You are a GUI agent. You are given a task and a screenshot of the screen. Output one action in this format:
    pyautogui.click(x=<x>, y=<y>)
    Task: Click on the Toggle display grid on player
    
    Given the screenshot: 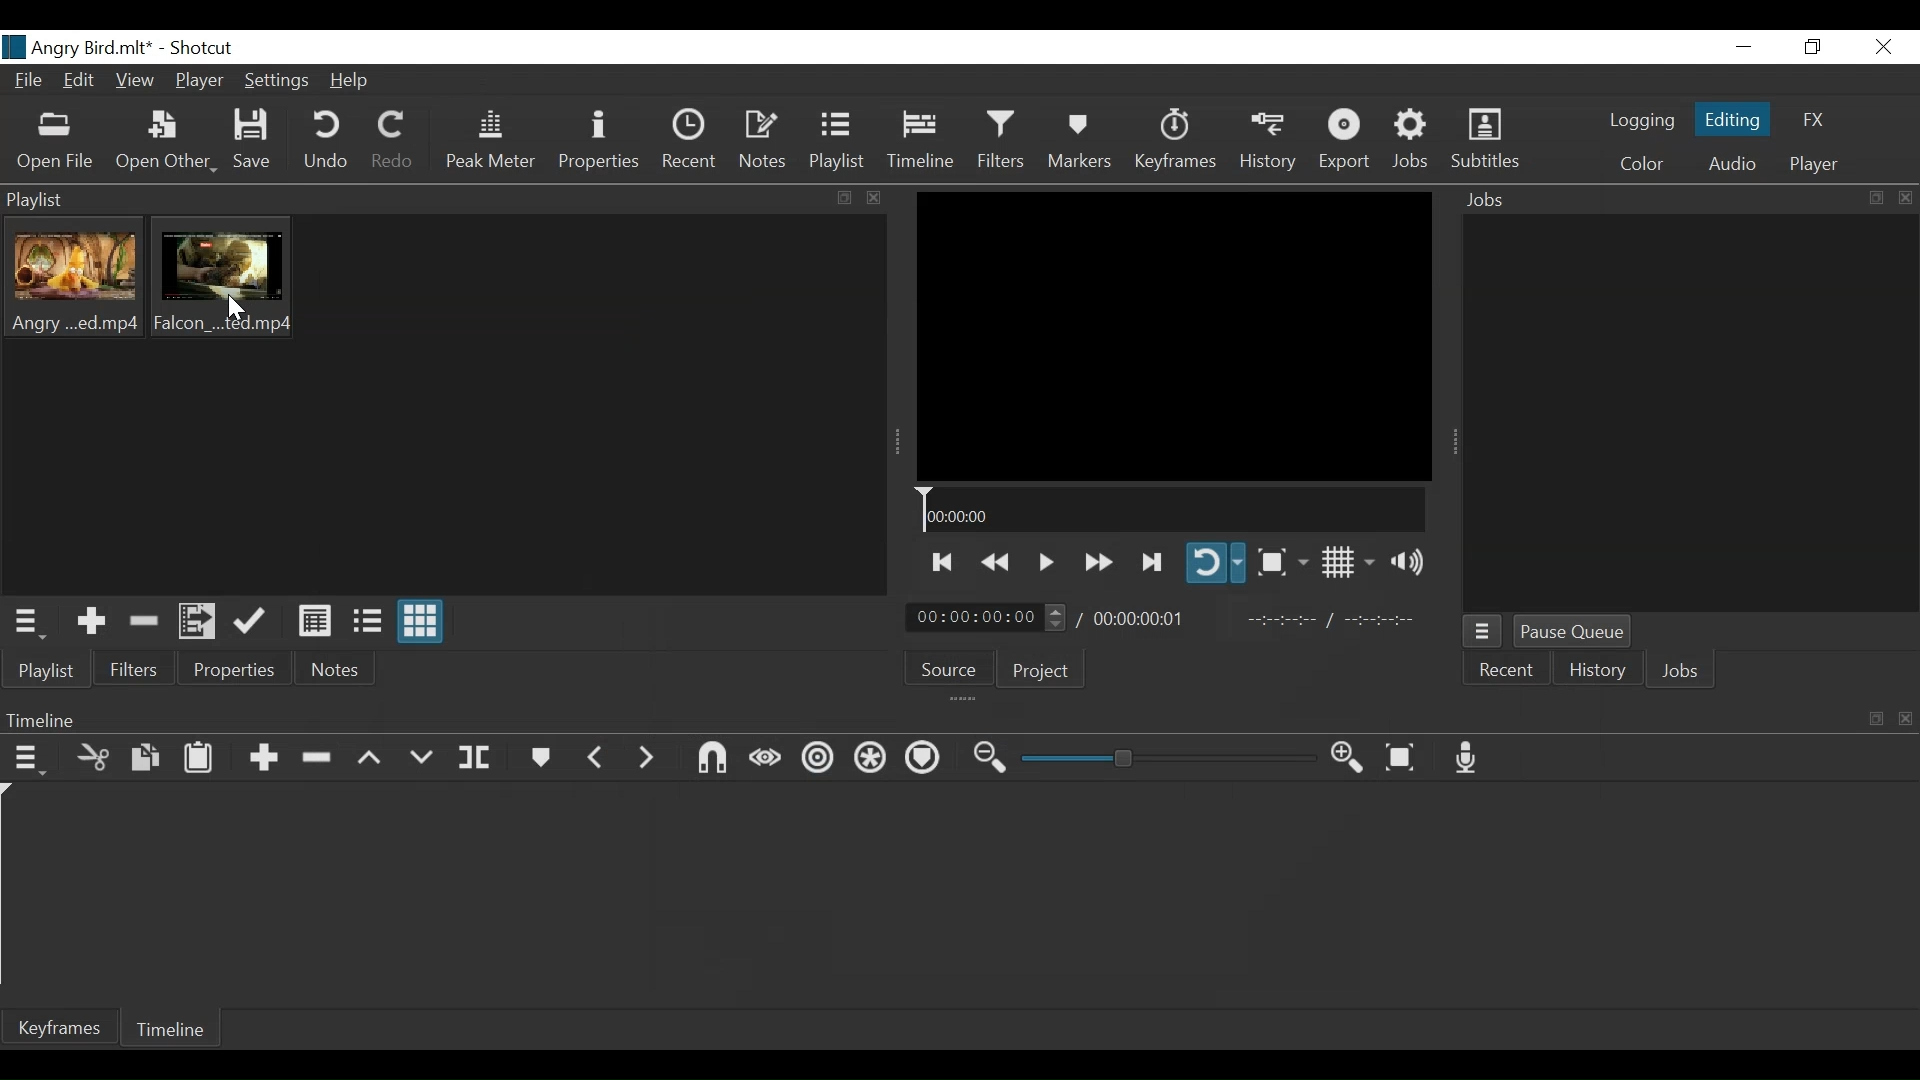 What is the action you would take?
    pyautogui.click(x=1351, y=562)
    